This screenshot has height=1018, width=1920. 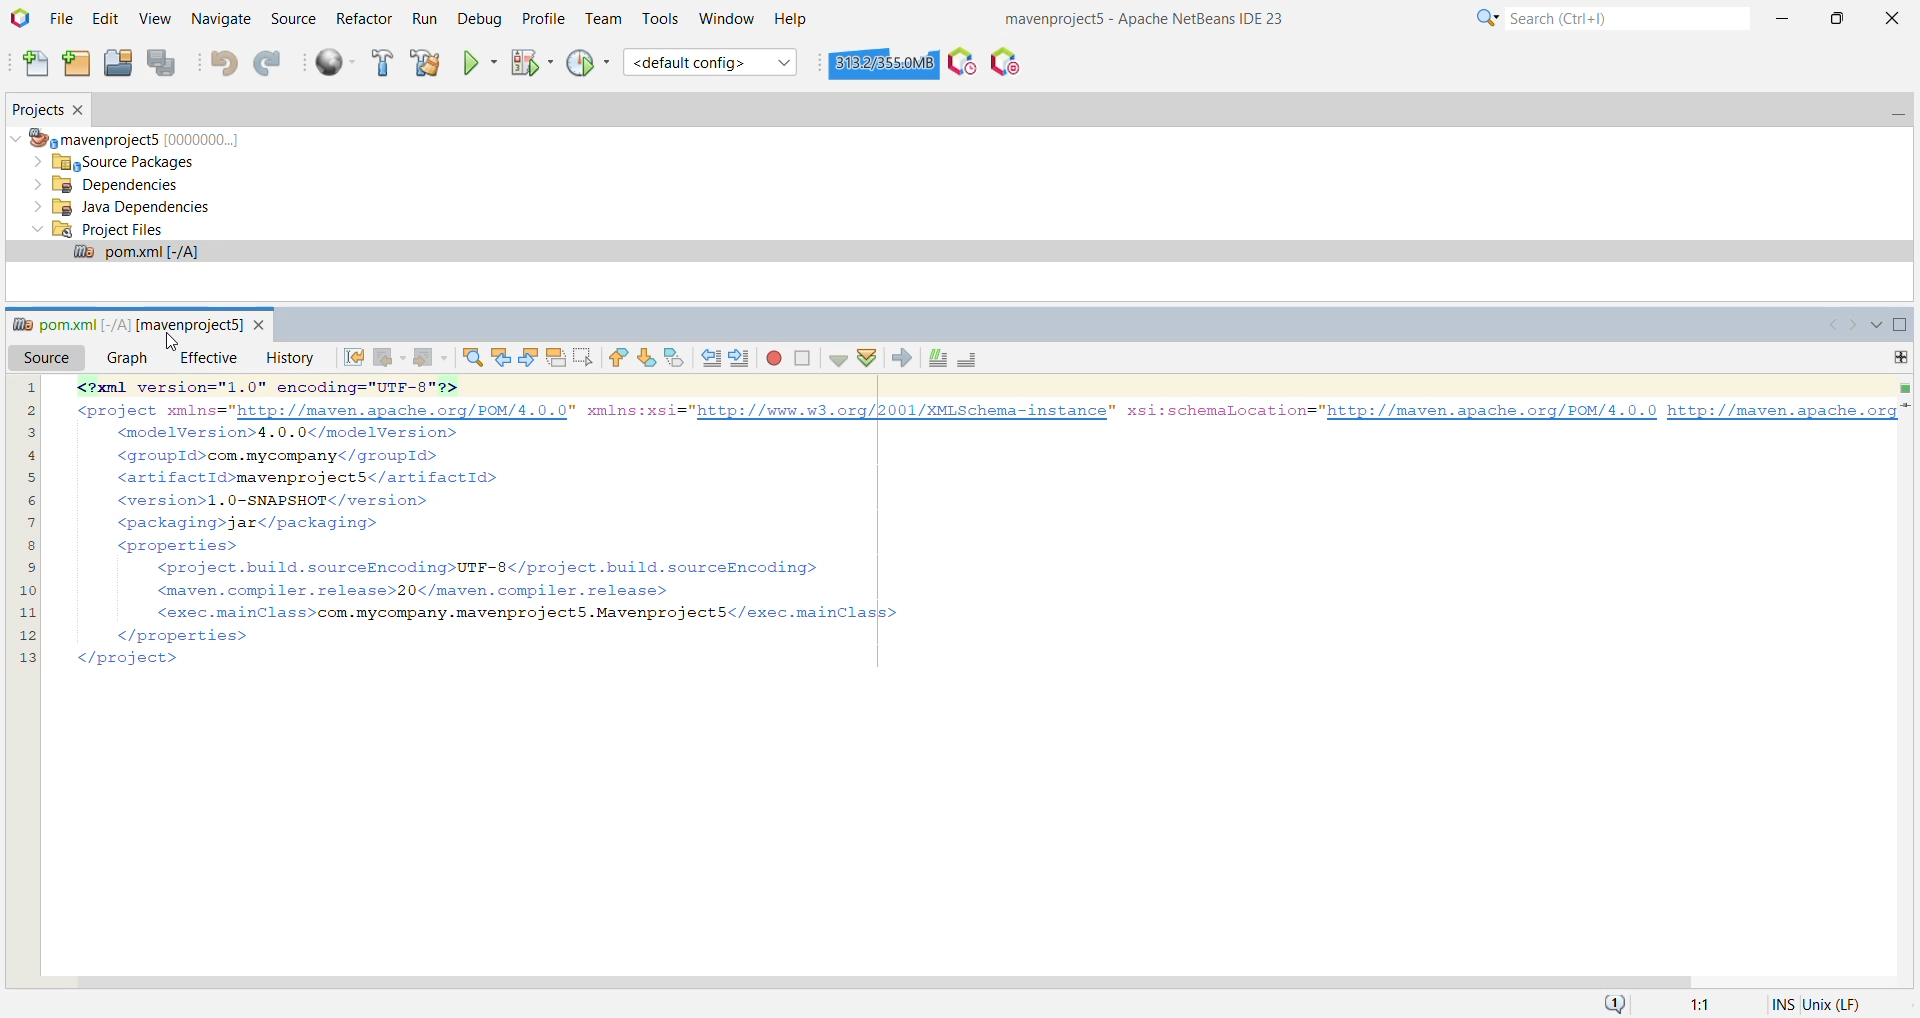 What do you see at coordinates (107, 228) in the screenshot?
I see `Project Files` at bounding box center [107, 228].